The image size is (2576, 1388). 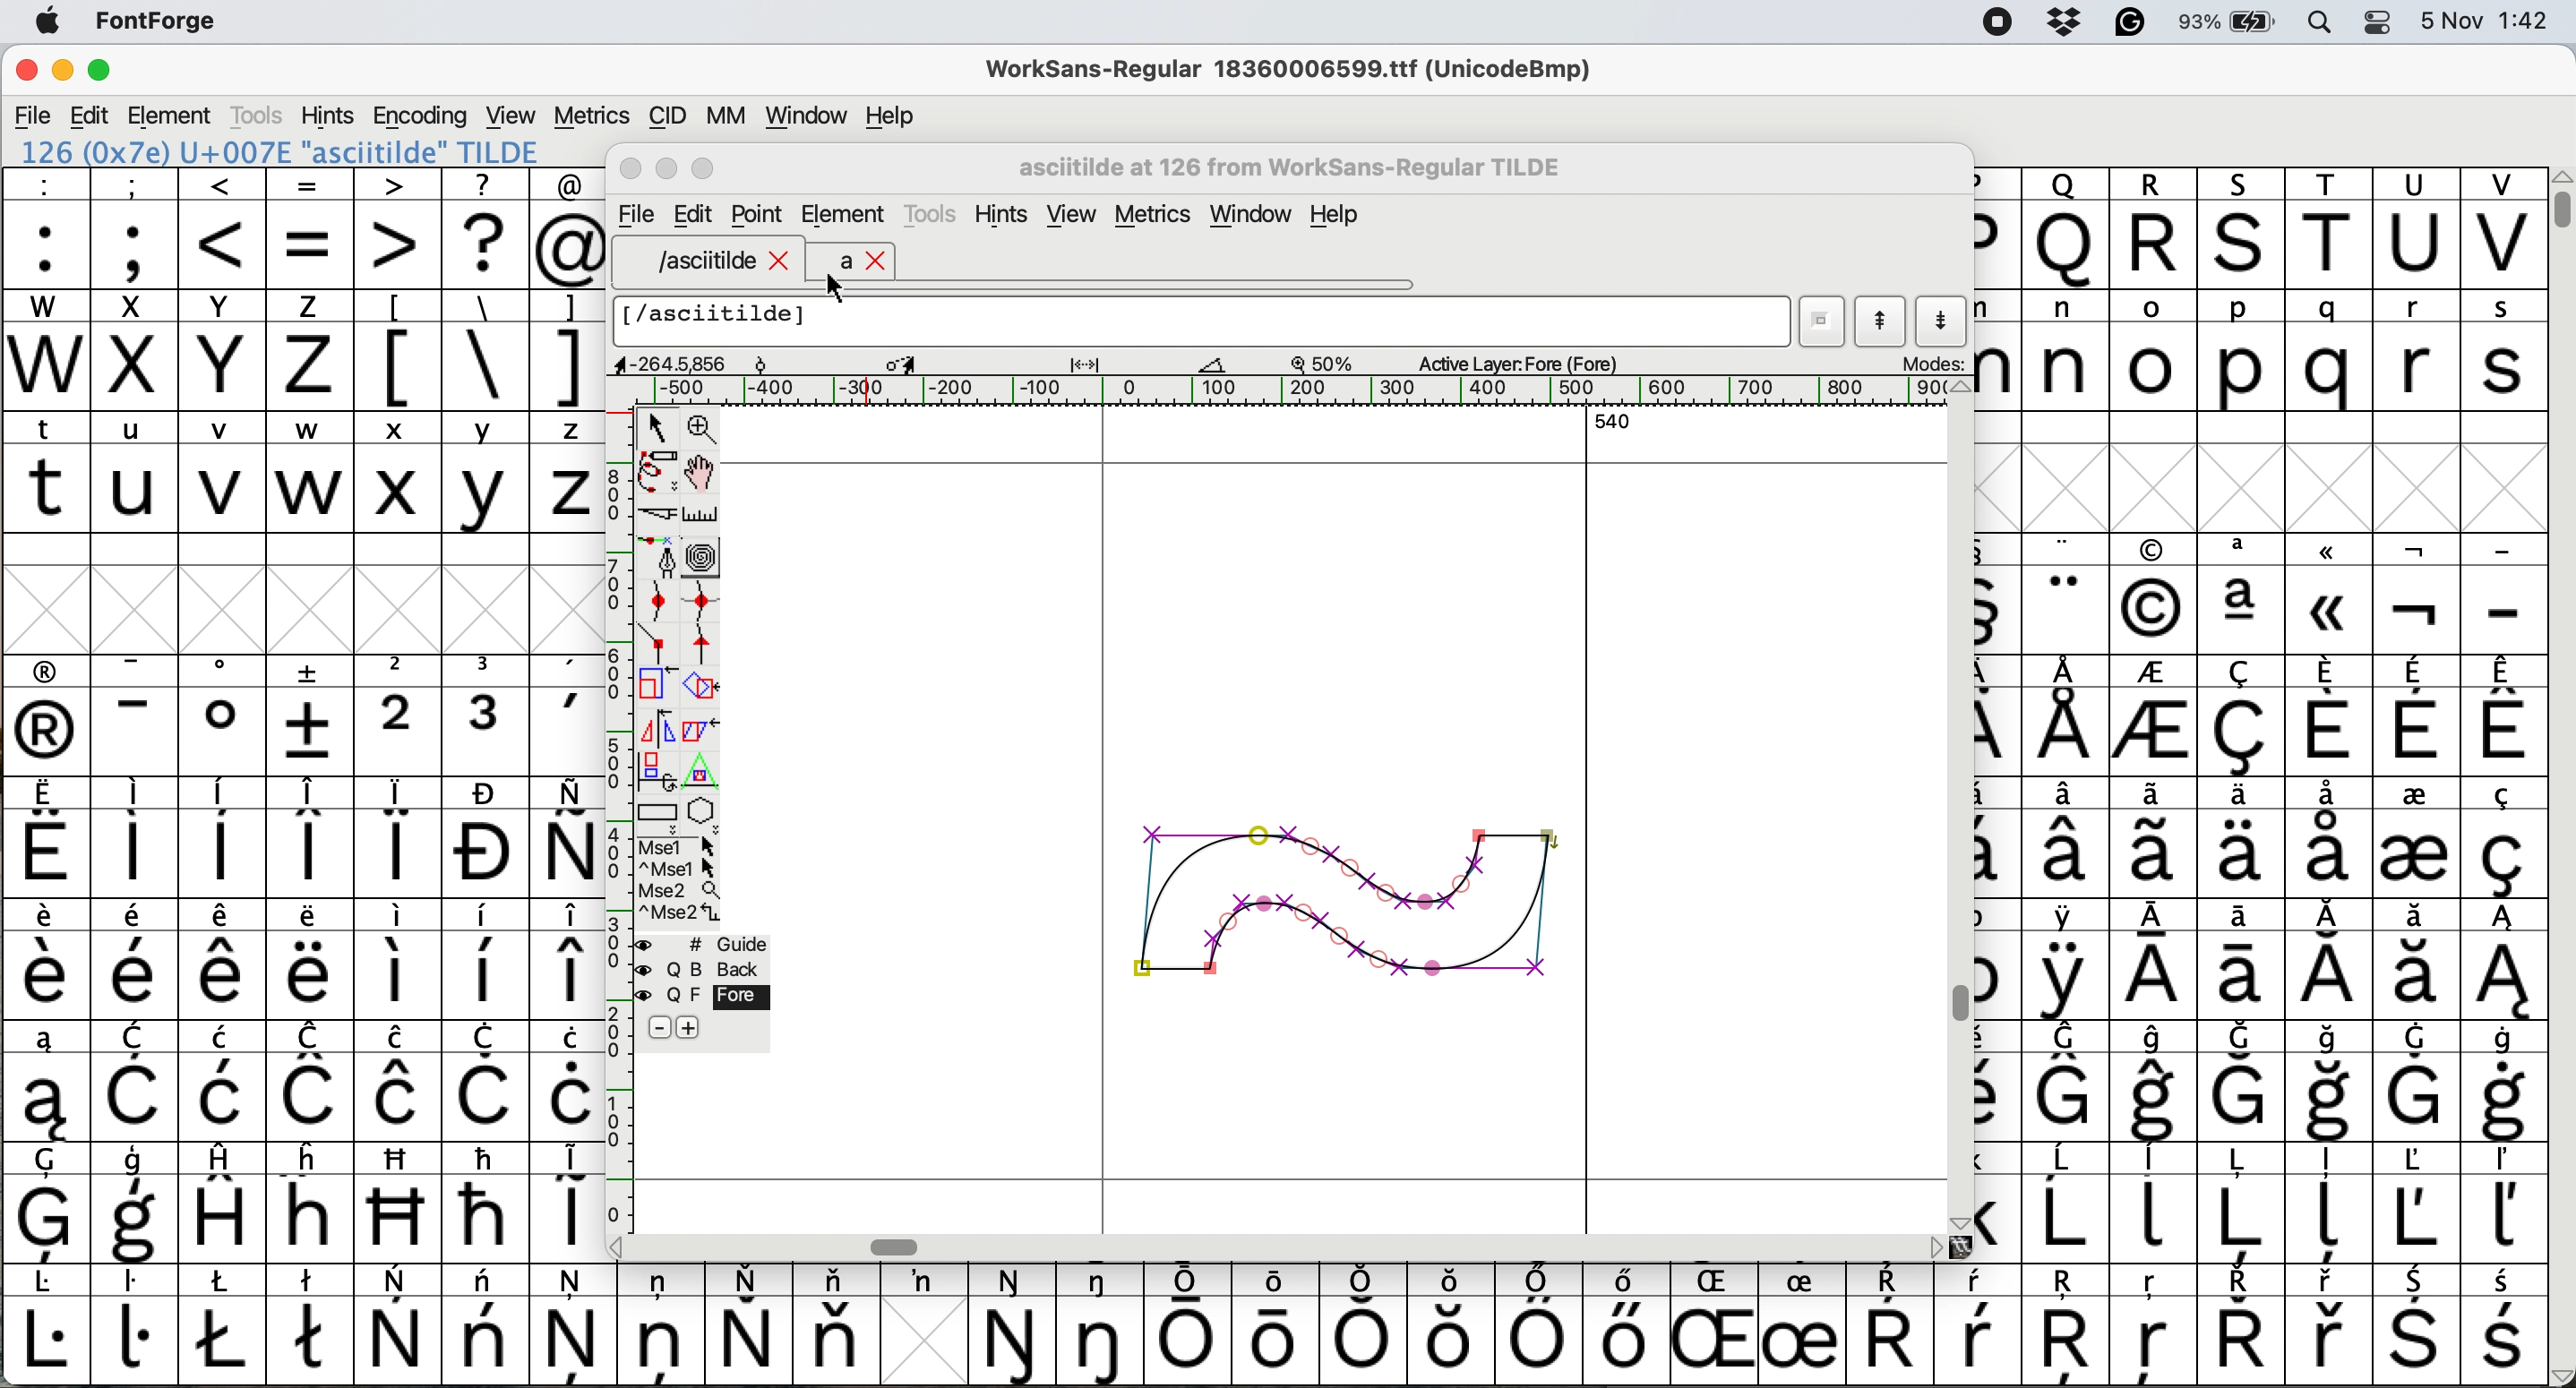 What do you see at coordinates (2153, 229) in the screenshot?
I see `R` at bounding box center [2153, 229].